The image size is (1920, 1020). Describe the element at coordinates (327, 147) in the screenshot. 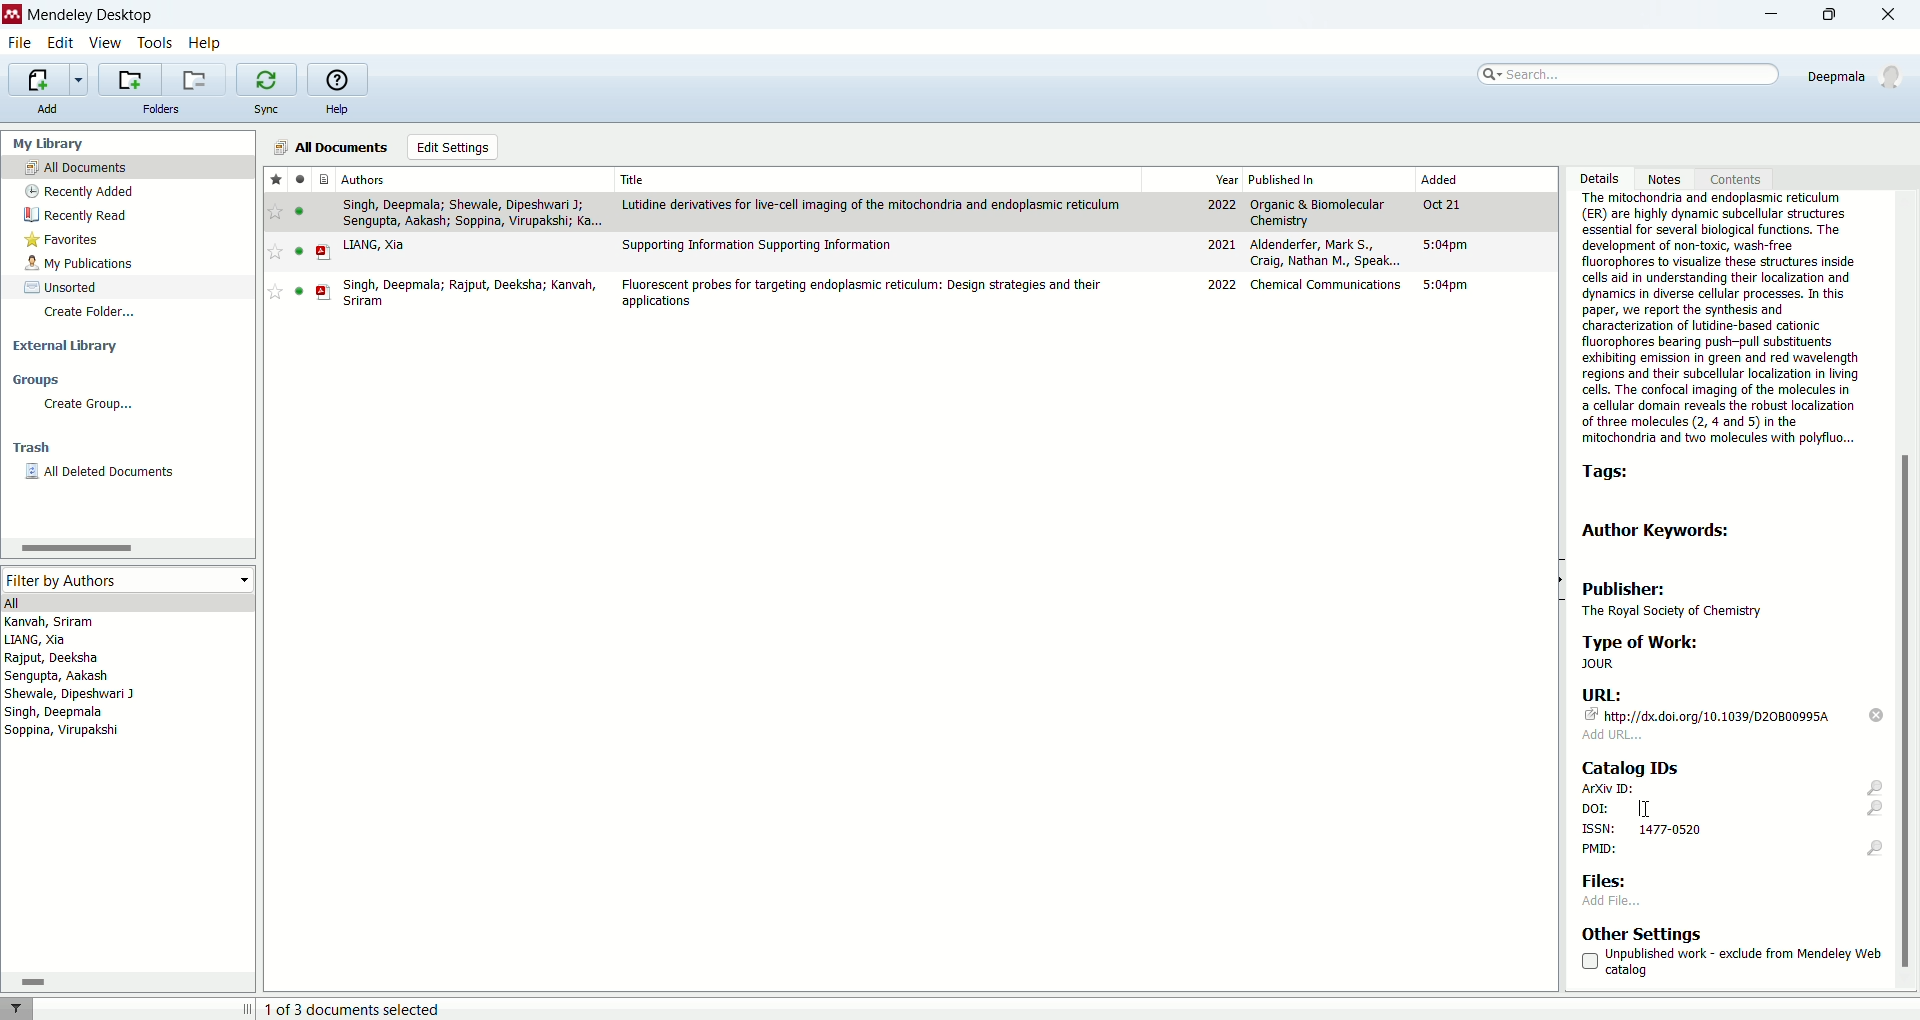

I see `all documents` at that location.